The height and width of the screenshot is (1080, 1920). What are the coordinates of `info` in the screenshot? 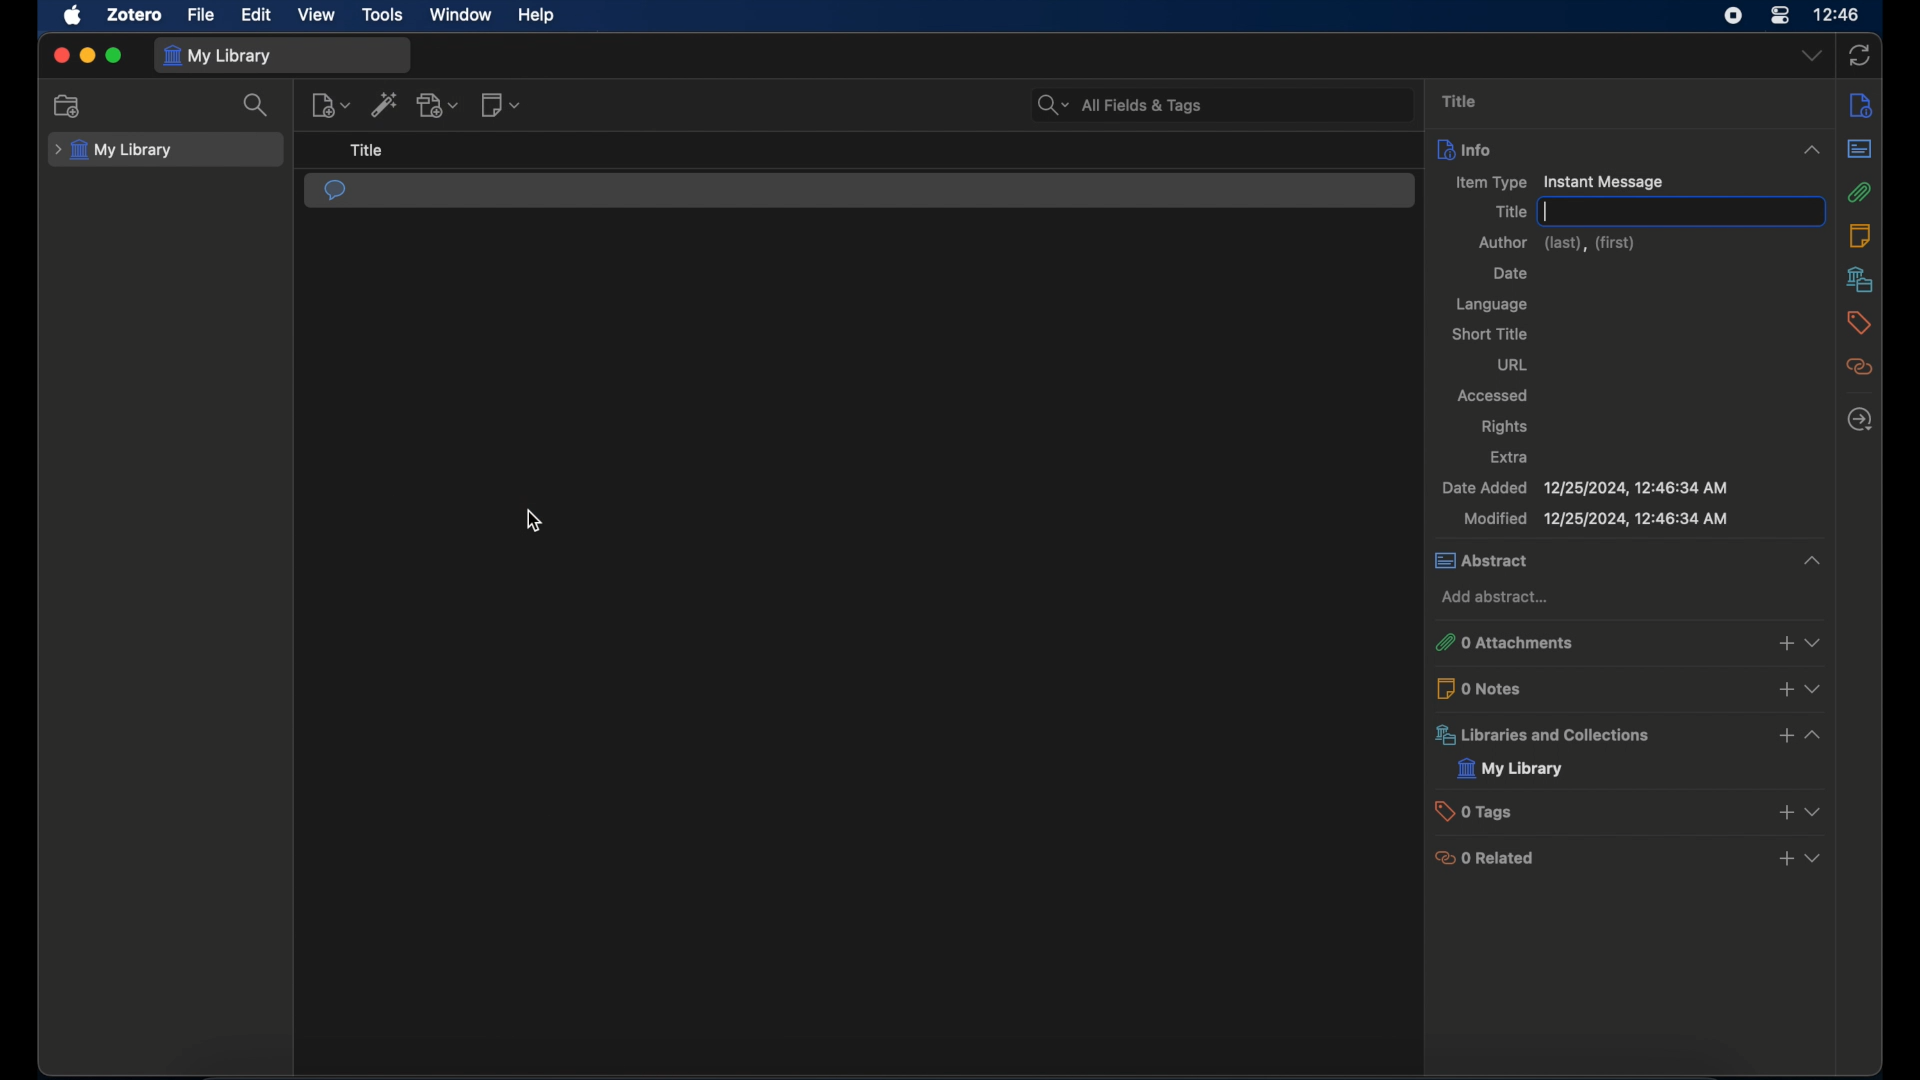 It's located at (1632, 148).